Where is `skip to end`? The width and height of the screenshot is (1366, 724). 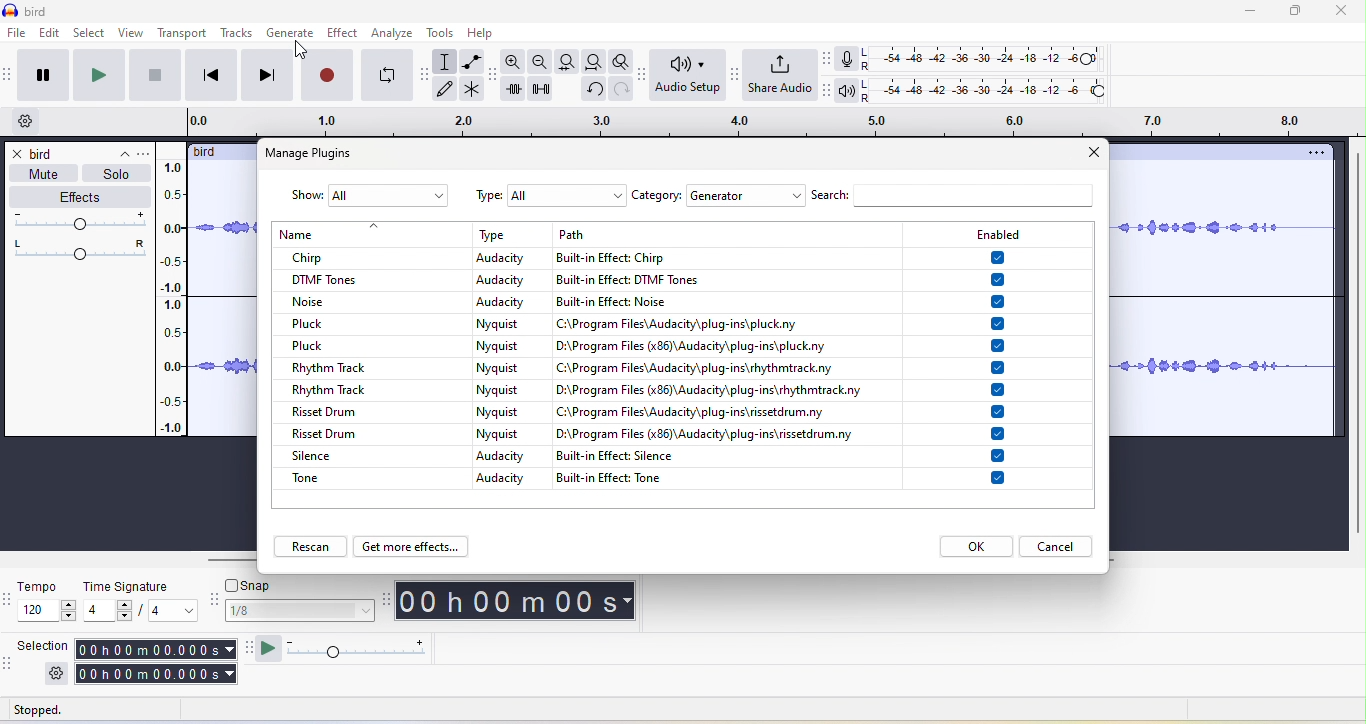 skip to end is located at coordinates (269, 76).